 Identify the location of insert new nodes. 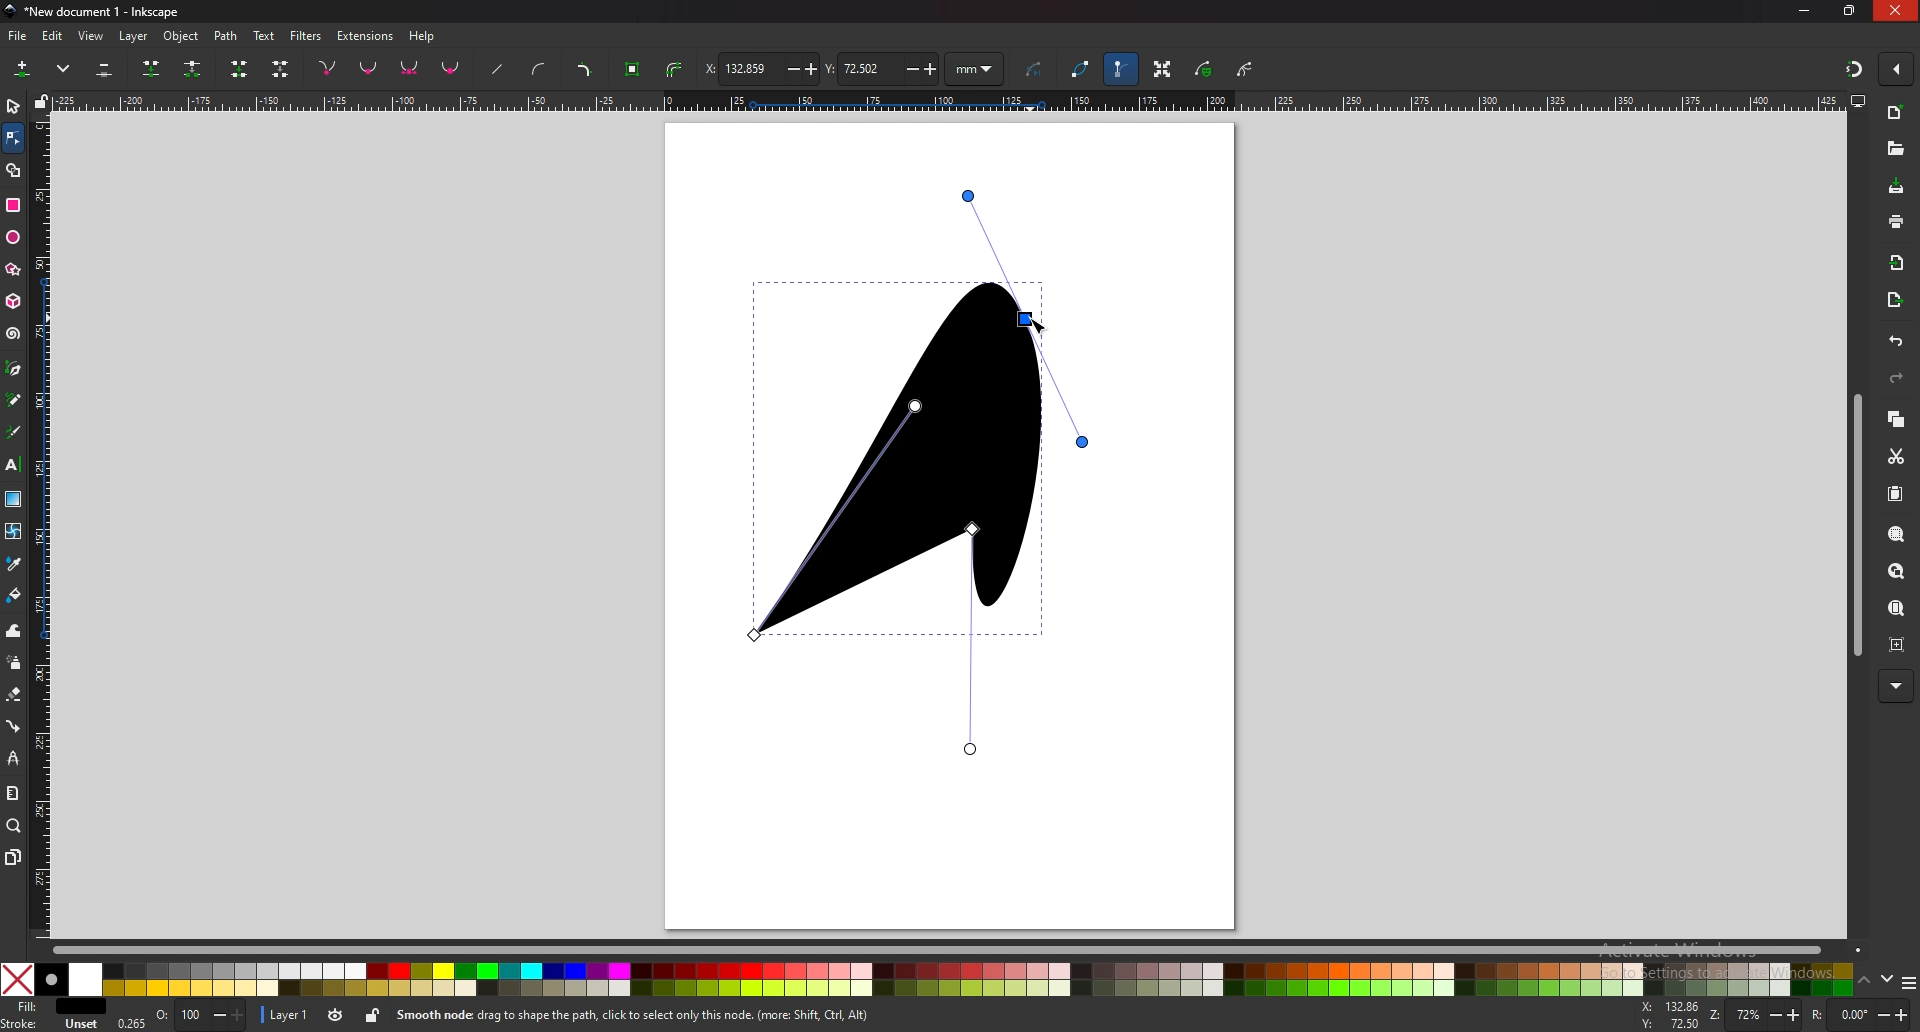
(23, 69).